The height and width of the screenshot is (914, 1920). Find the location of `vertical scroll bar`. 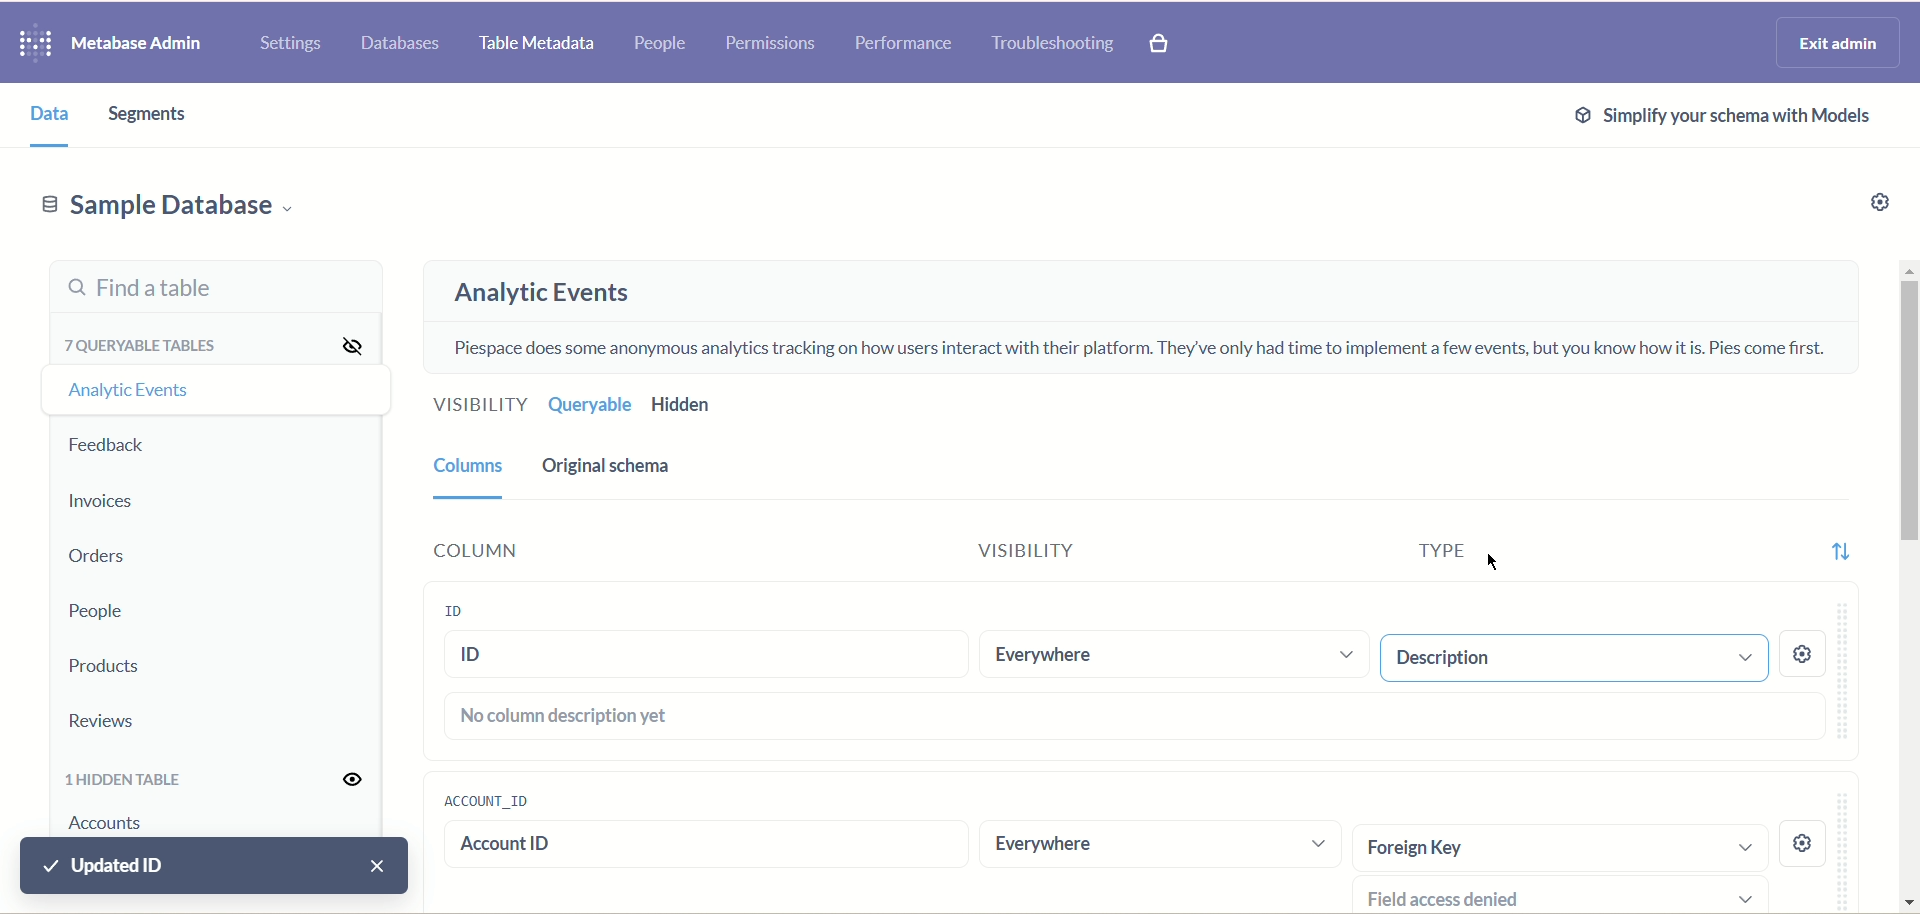

vertical scroll bar is located at coordinates (1907, 584).